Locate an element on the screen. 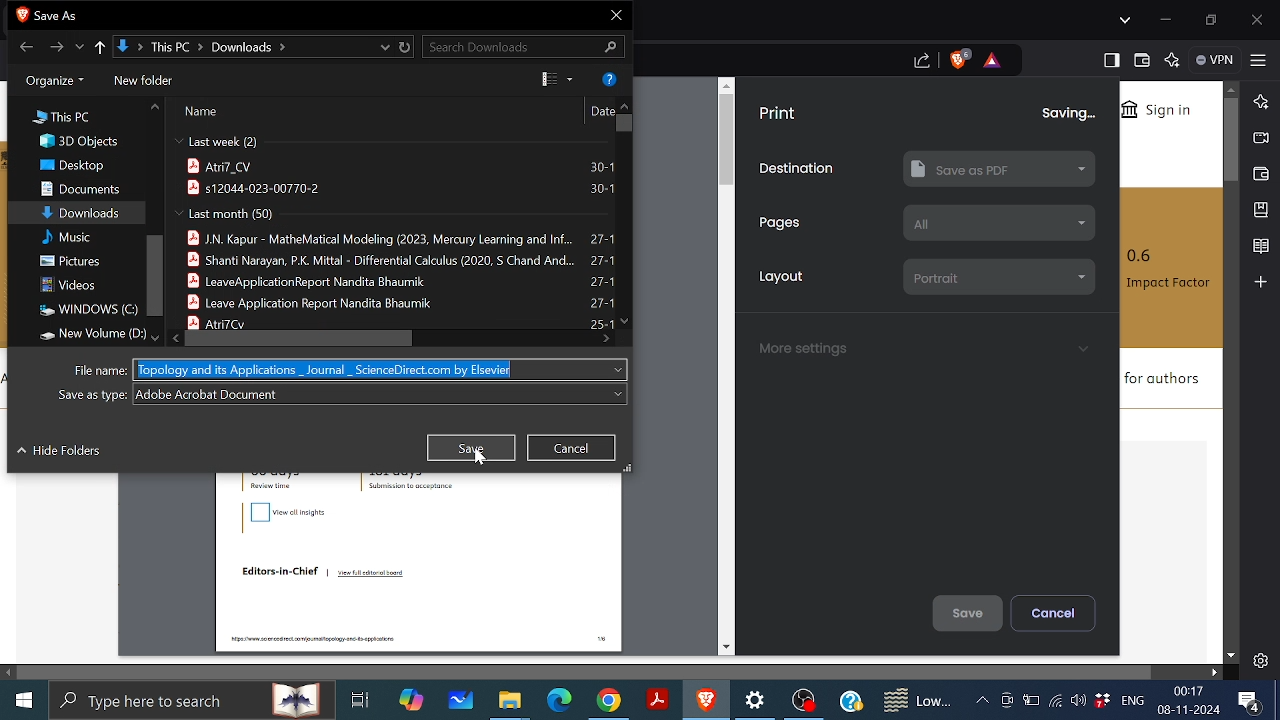  Brave Browser is located at coordinates (706, 701).